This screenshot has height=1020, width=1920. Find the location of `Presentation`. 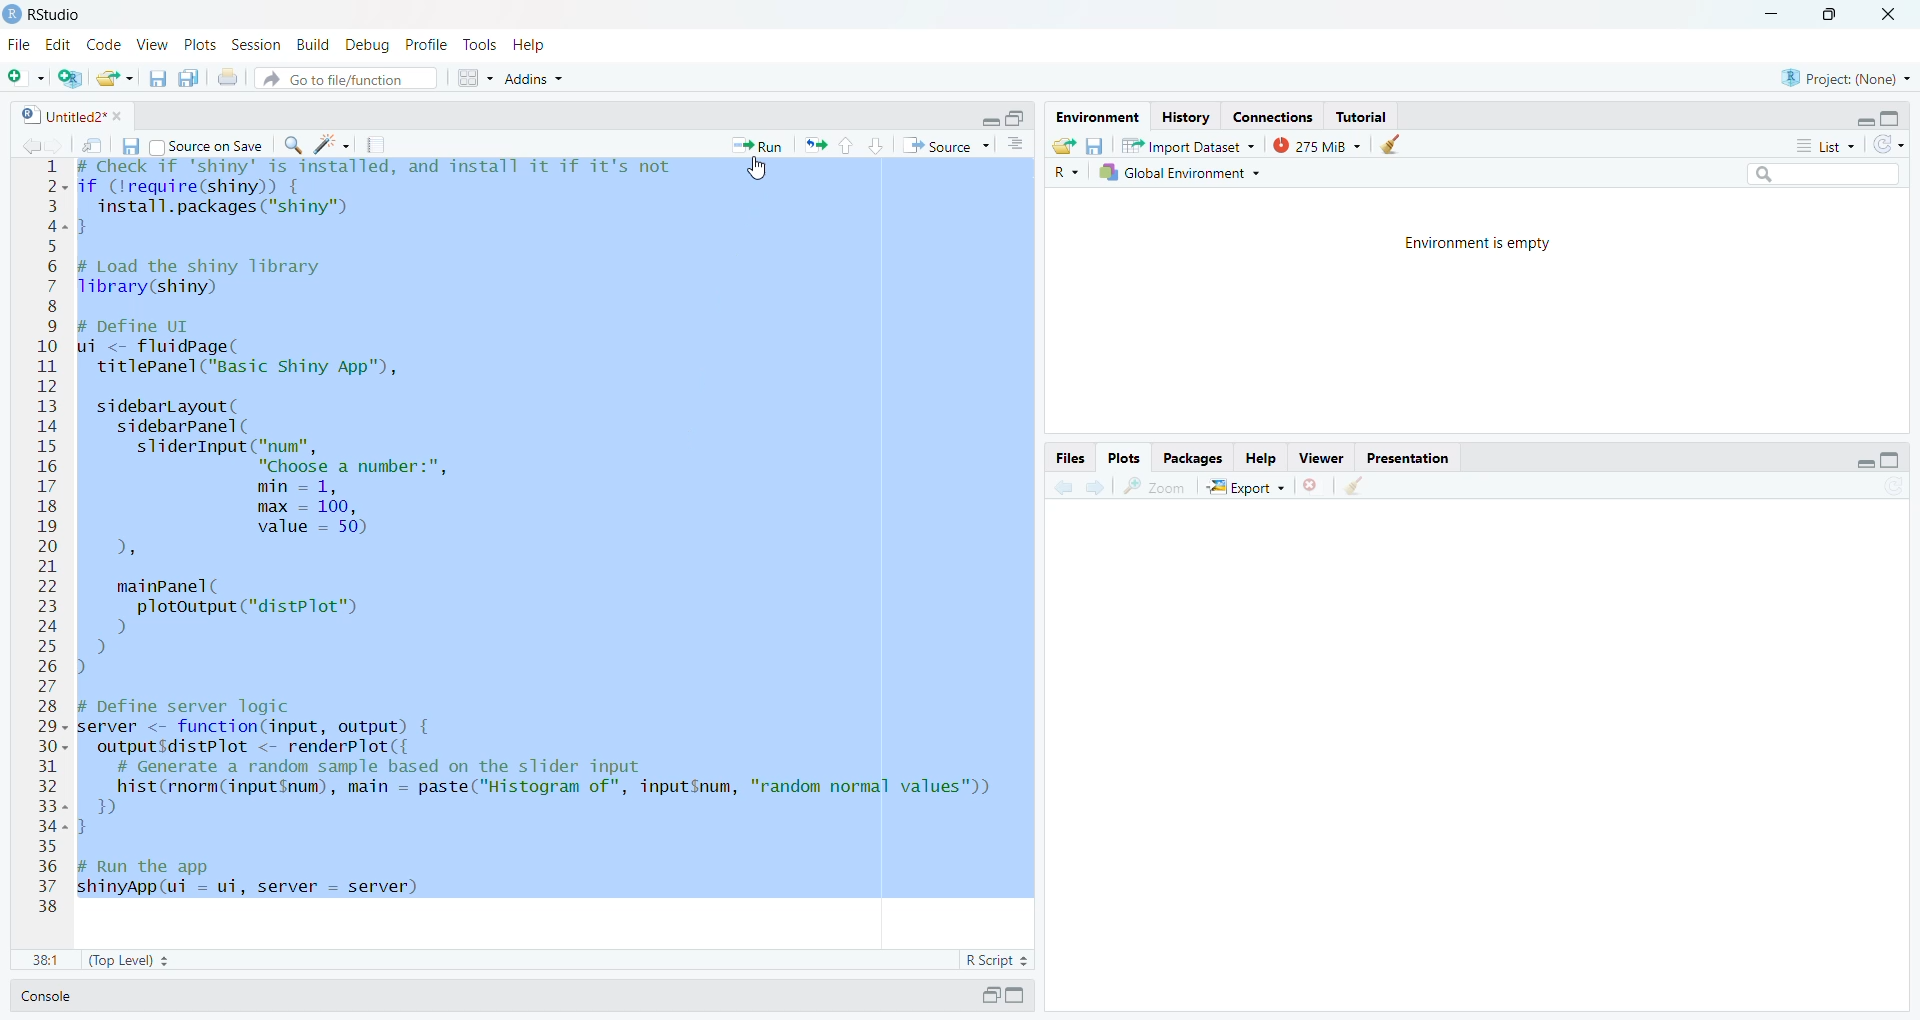

Presentation is located at coordinates (1405, 458).